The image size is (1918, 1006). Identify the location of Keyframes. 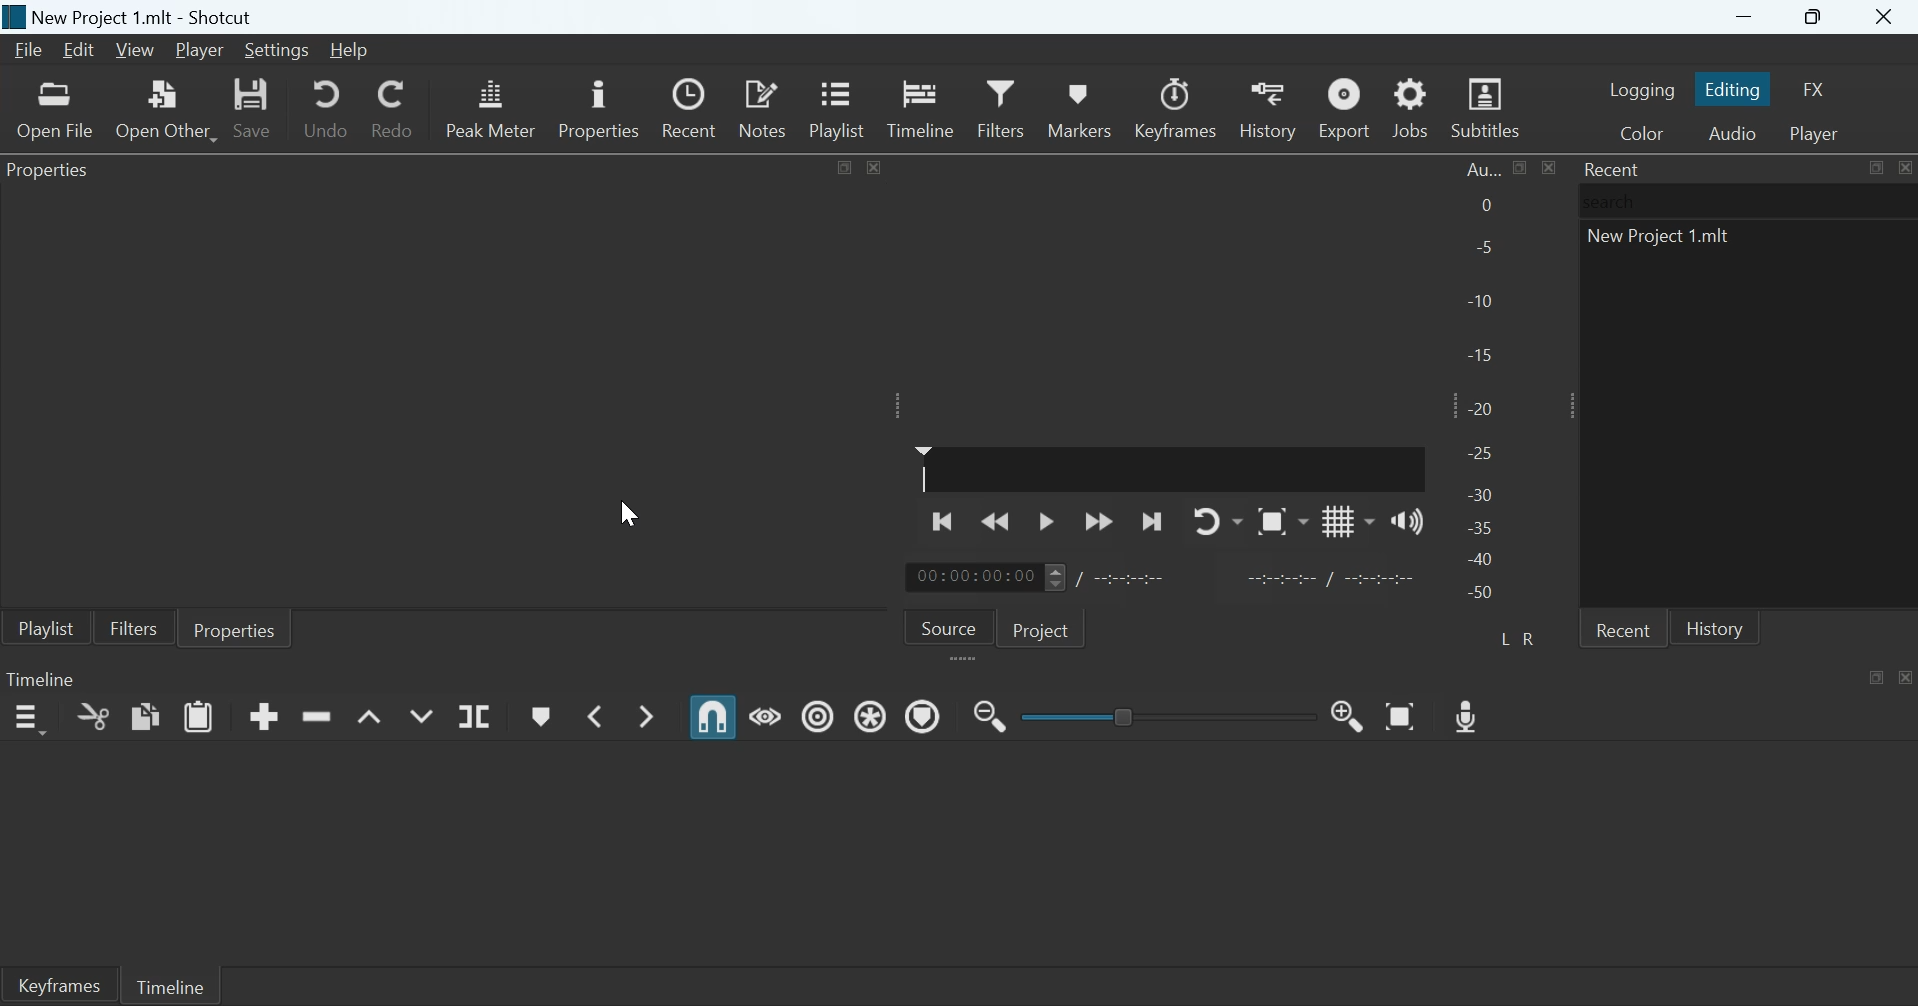
(58, 985).